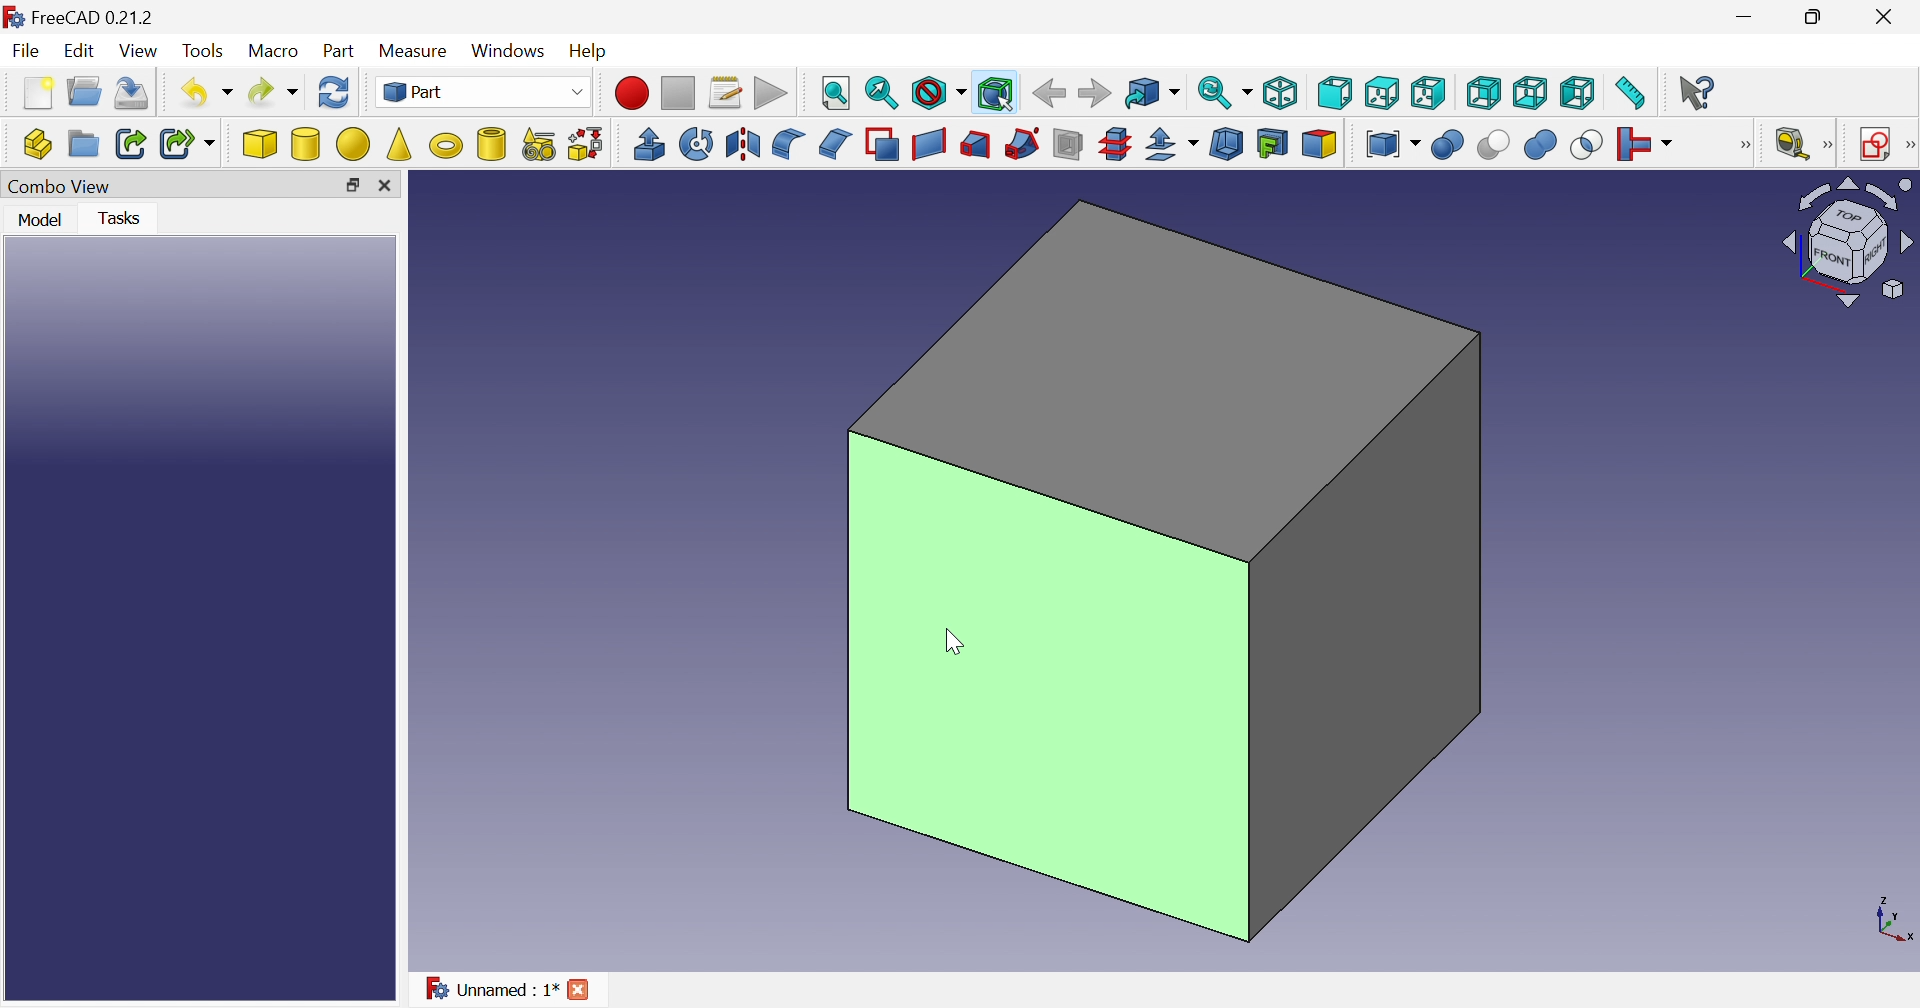  What do you see at coordinates (633, 93) in the screenshot?
I see `Macro recording...` at bounding box center [633, 93].